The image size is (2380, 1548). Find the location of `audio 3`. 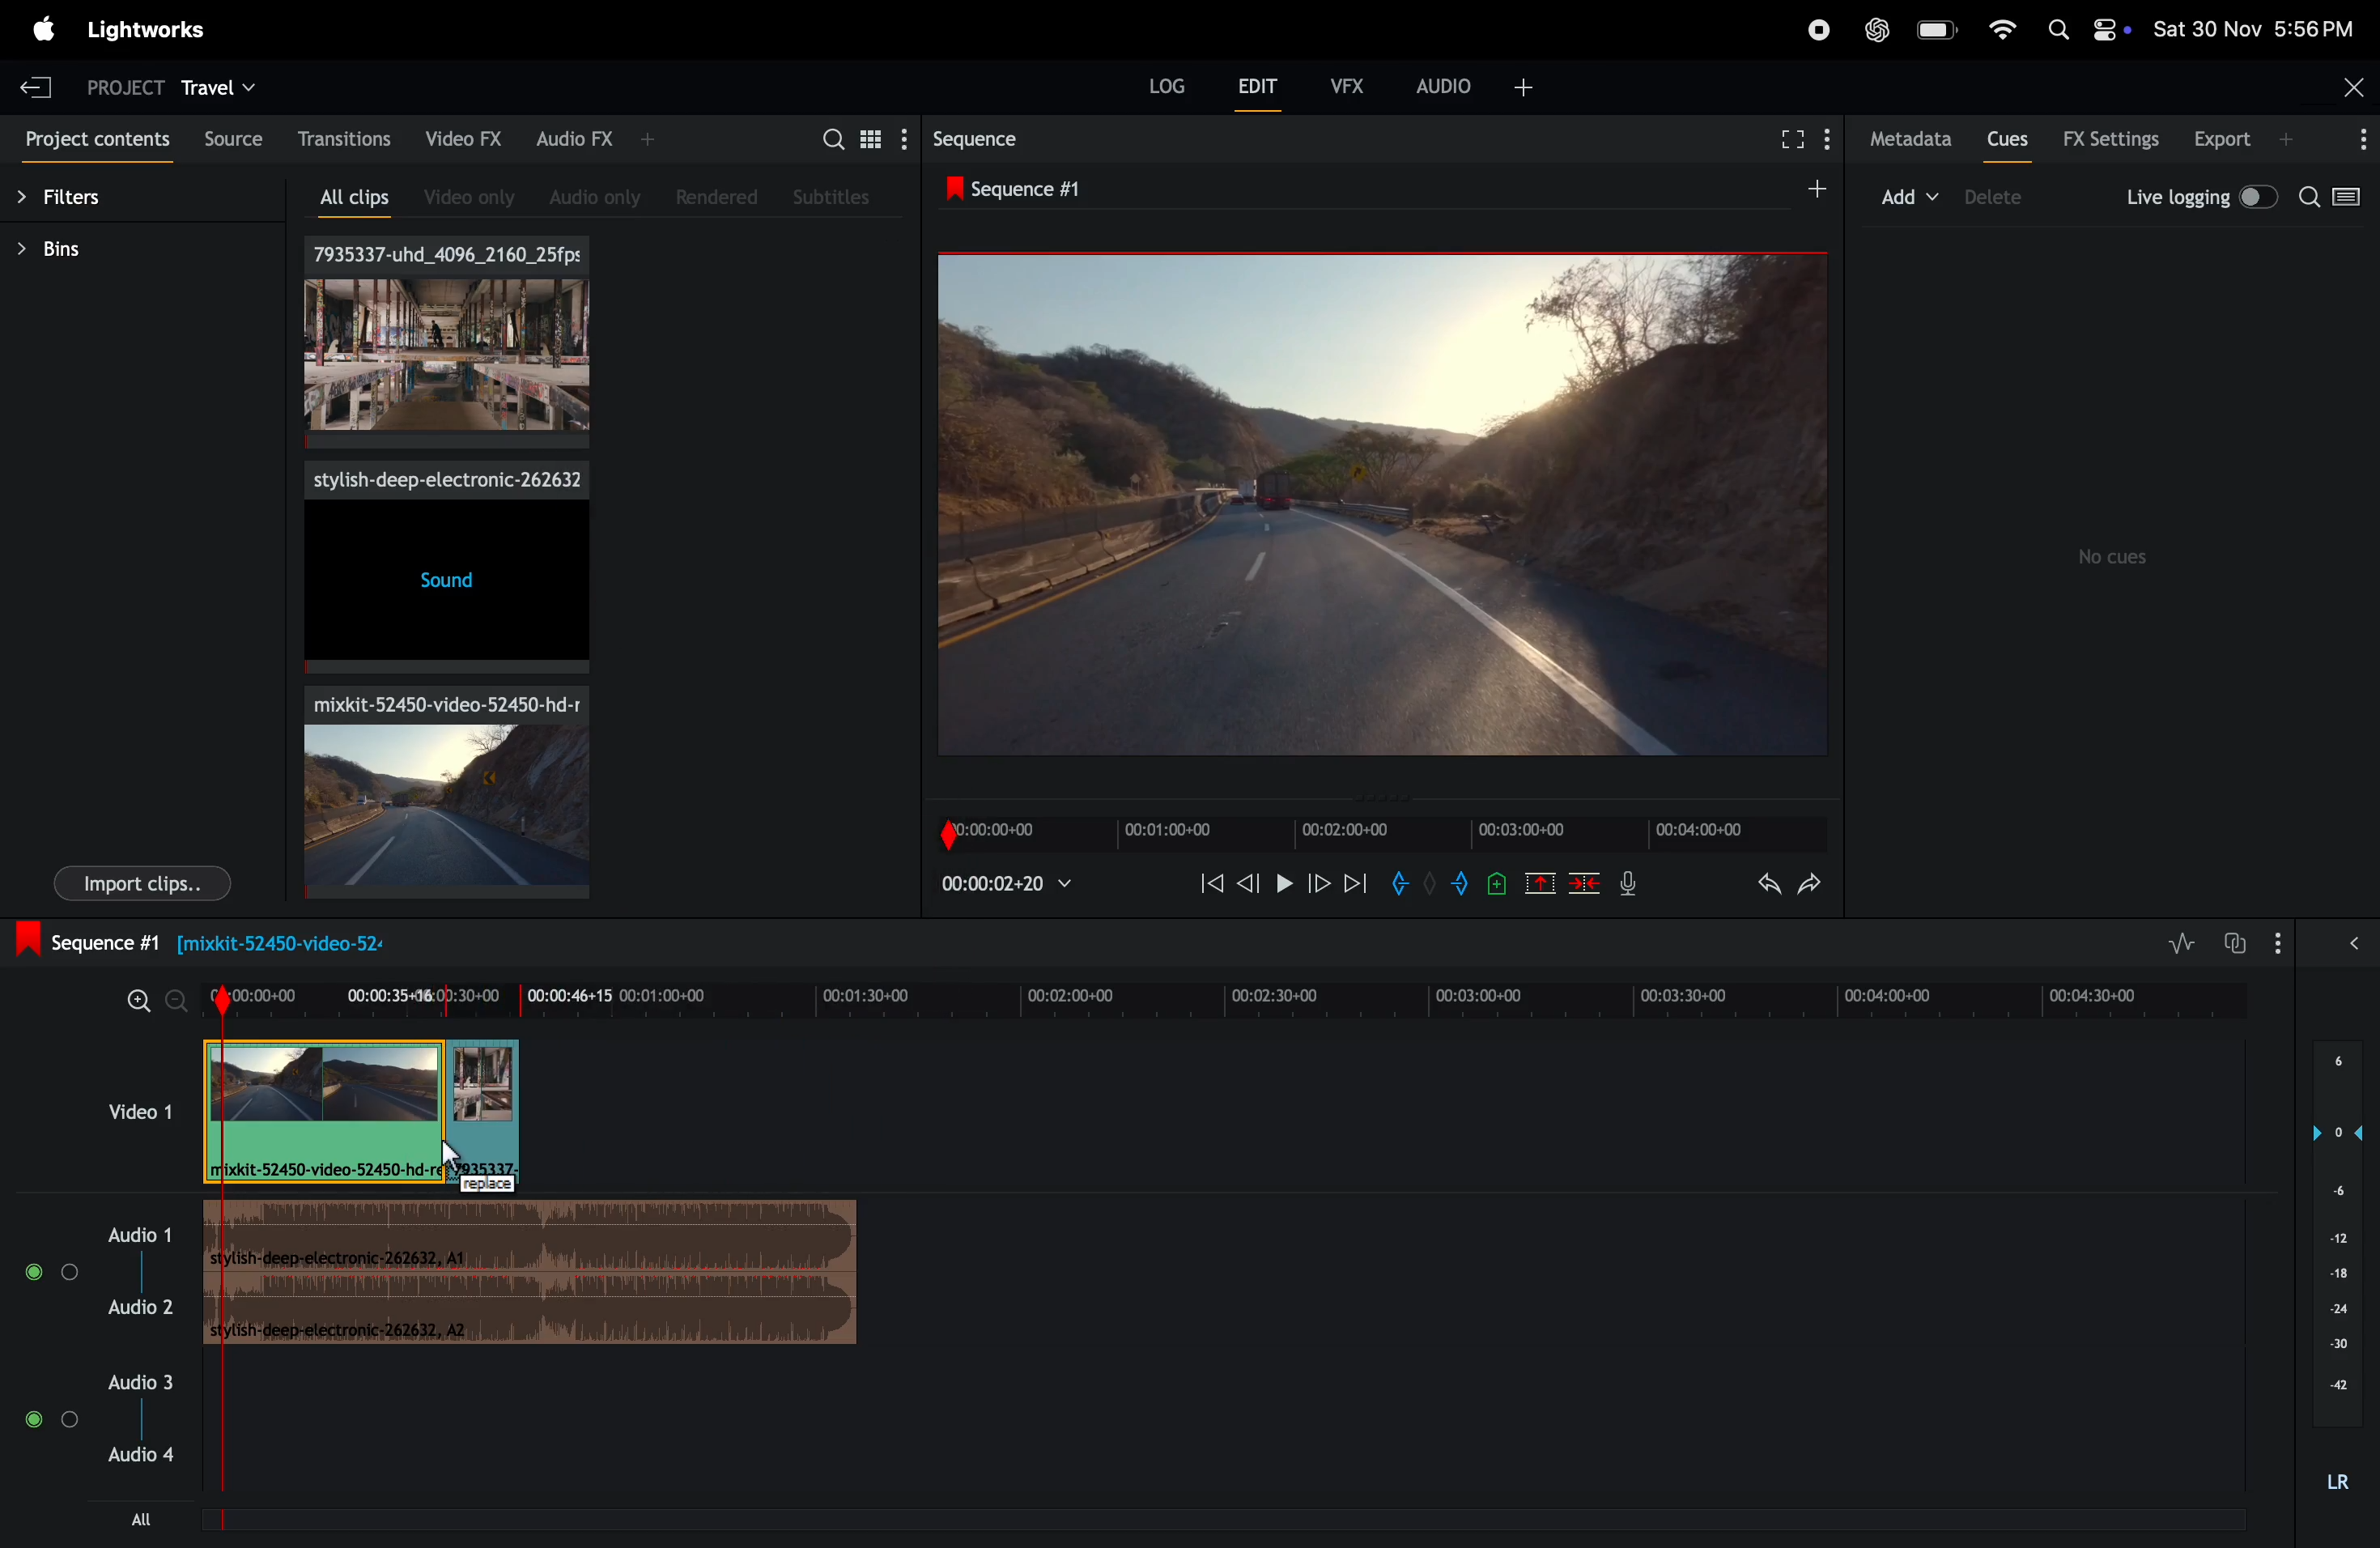

audio 3 is located at coordinates (100, 1445).